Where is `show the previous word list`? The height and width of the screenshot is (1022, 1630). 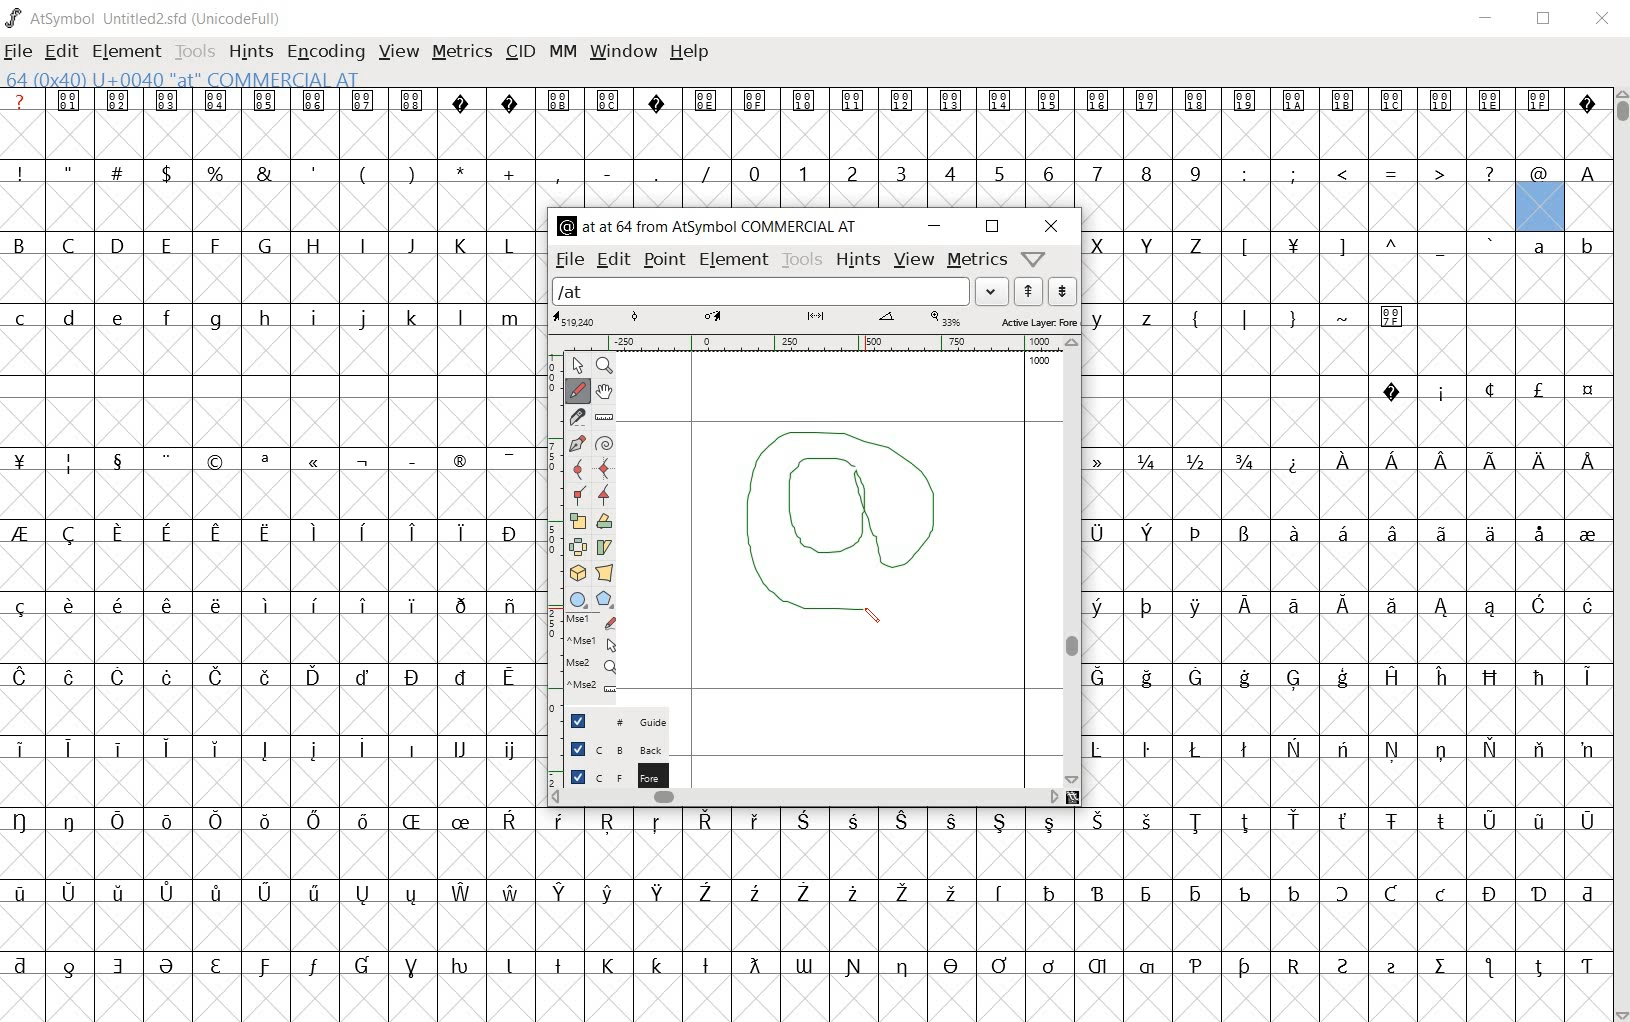 show the previous word list is located at coordinates (1030, 292).